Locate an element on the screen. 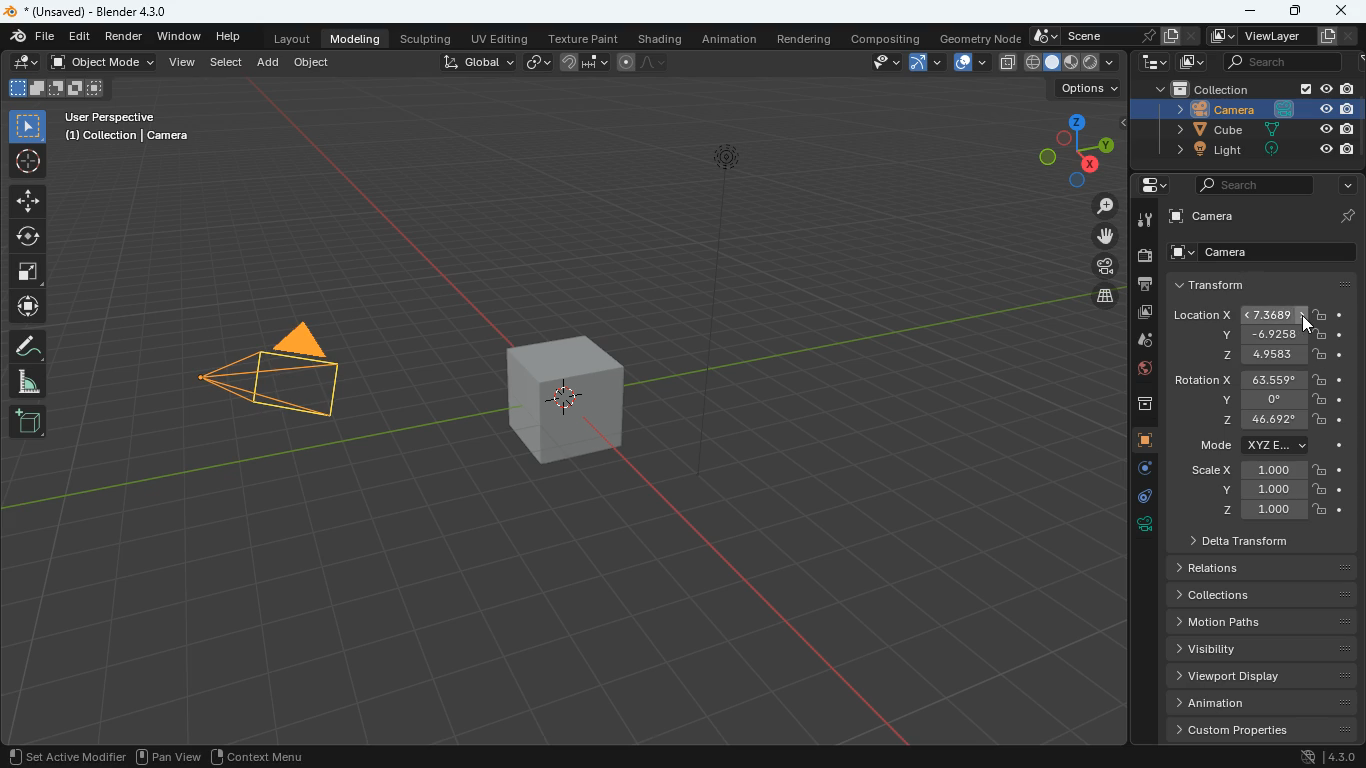 The width and height of the screenshot is (1366, 768). move is located at coordinates (29, 200).